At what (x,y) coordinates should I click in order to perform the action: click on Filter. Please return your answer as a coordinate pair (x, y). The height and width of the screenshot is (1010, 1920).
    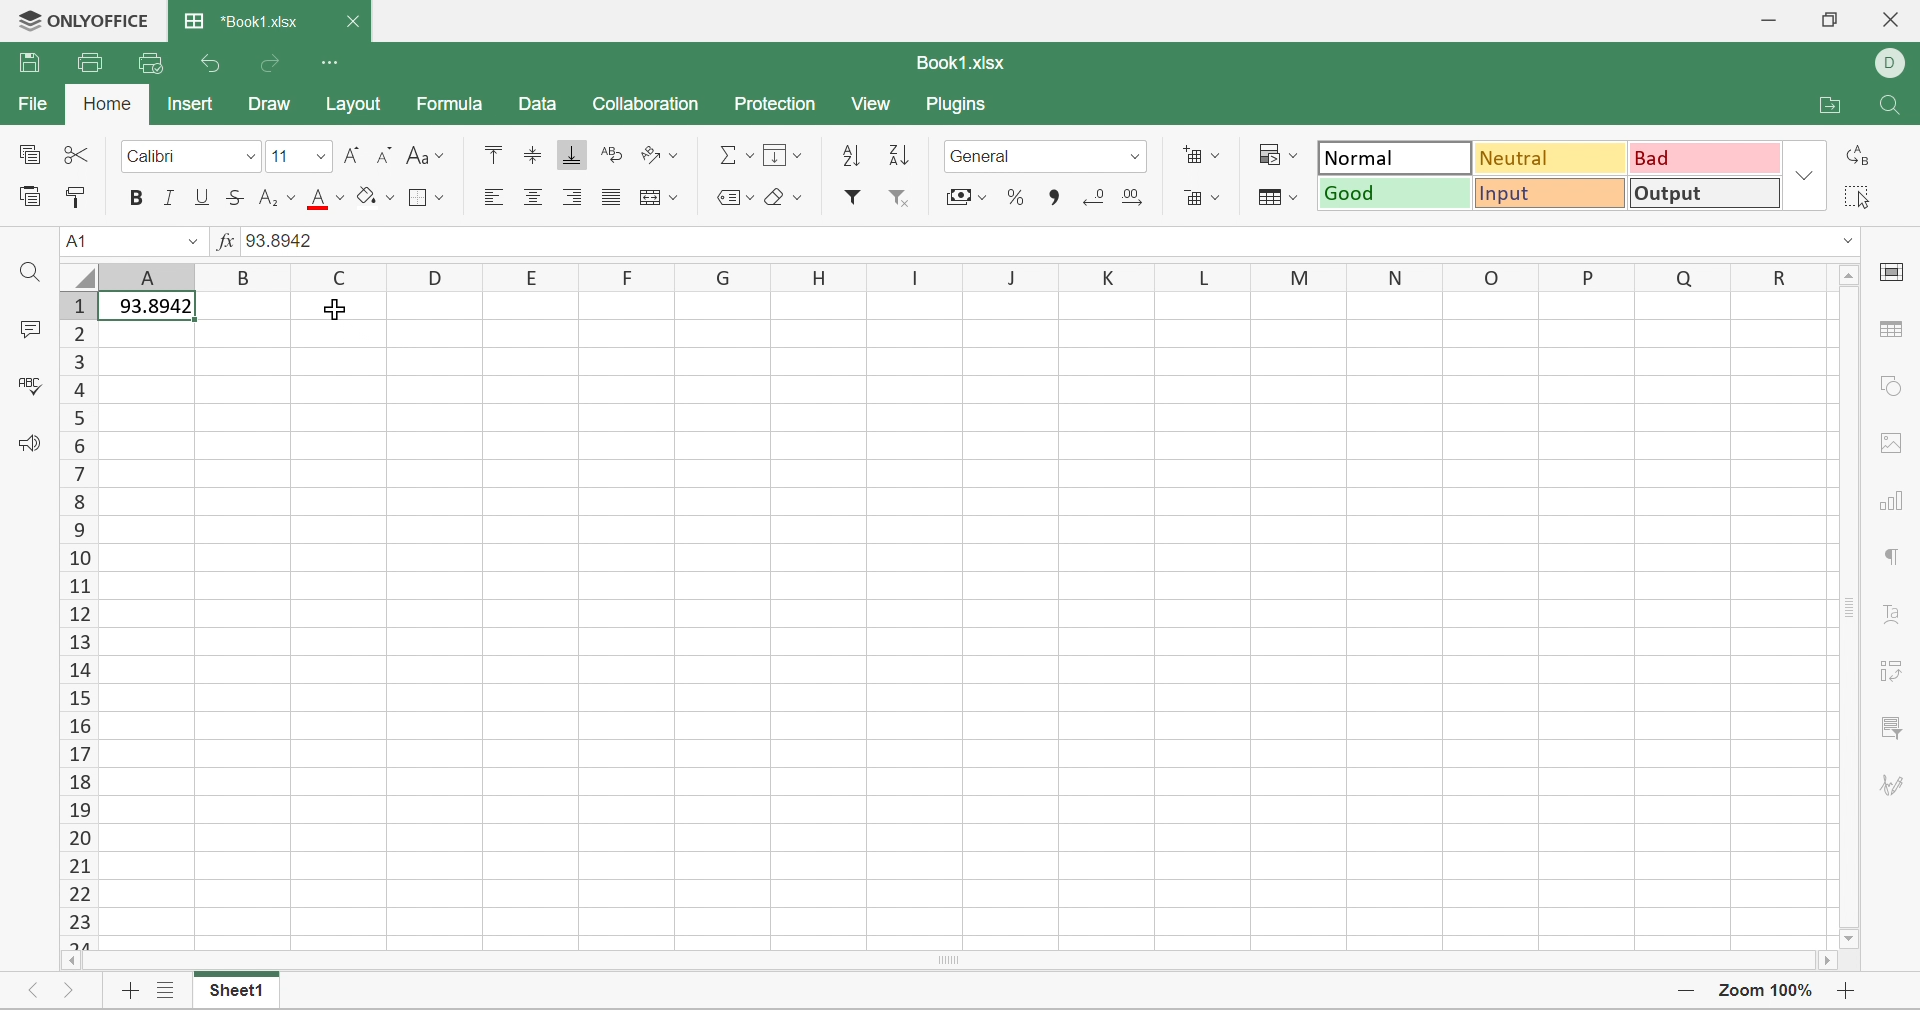
    Looking at the image, I should click on (858, 198).